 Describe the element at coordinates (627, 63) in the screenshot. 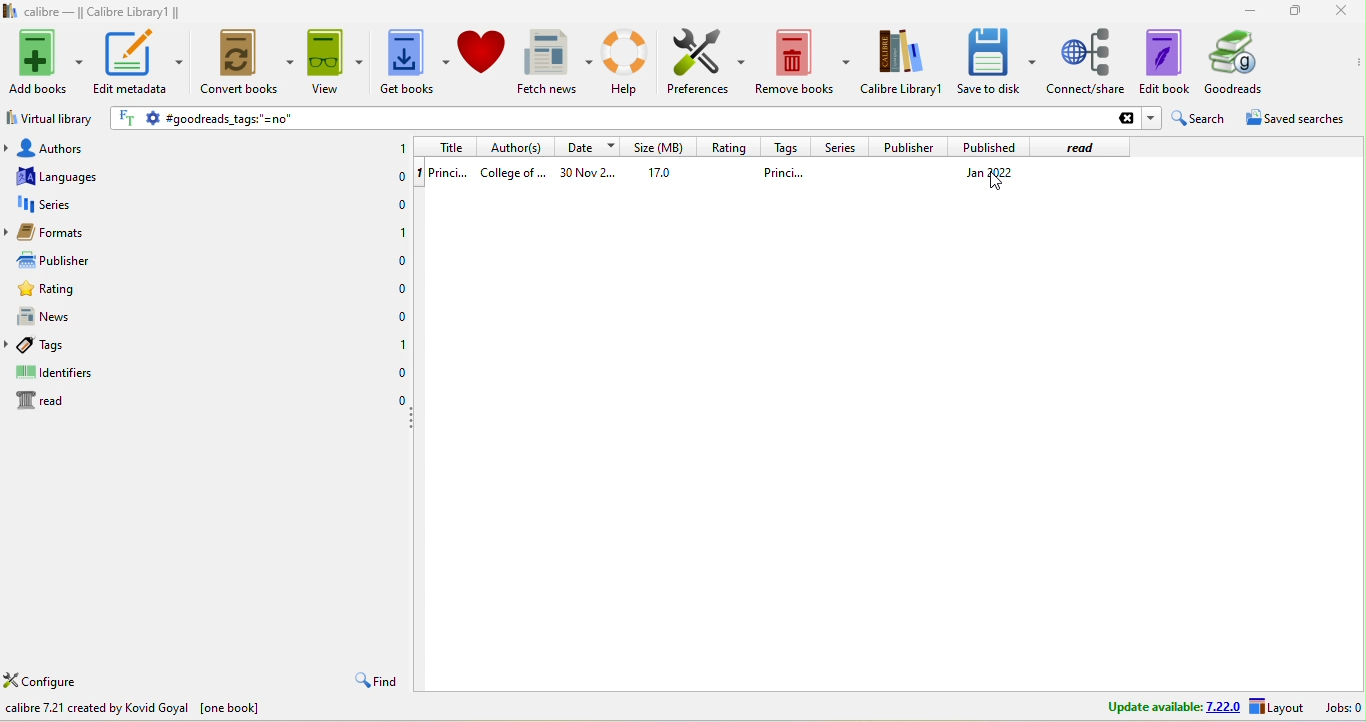

I see `help` at that location.